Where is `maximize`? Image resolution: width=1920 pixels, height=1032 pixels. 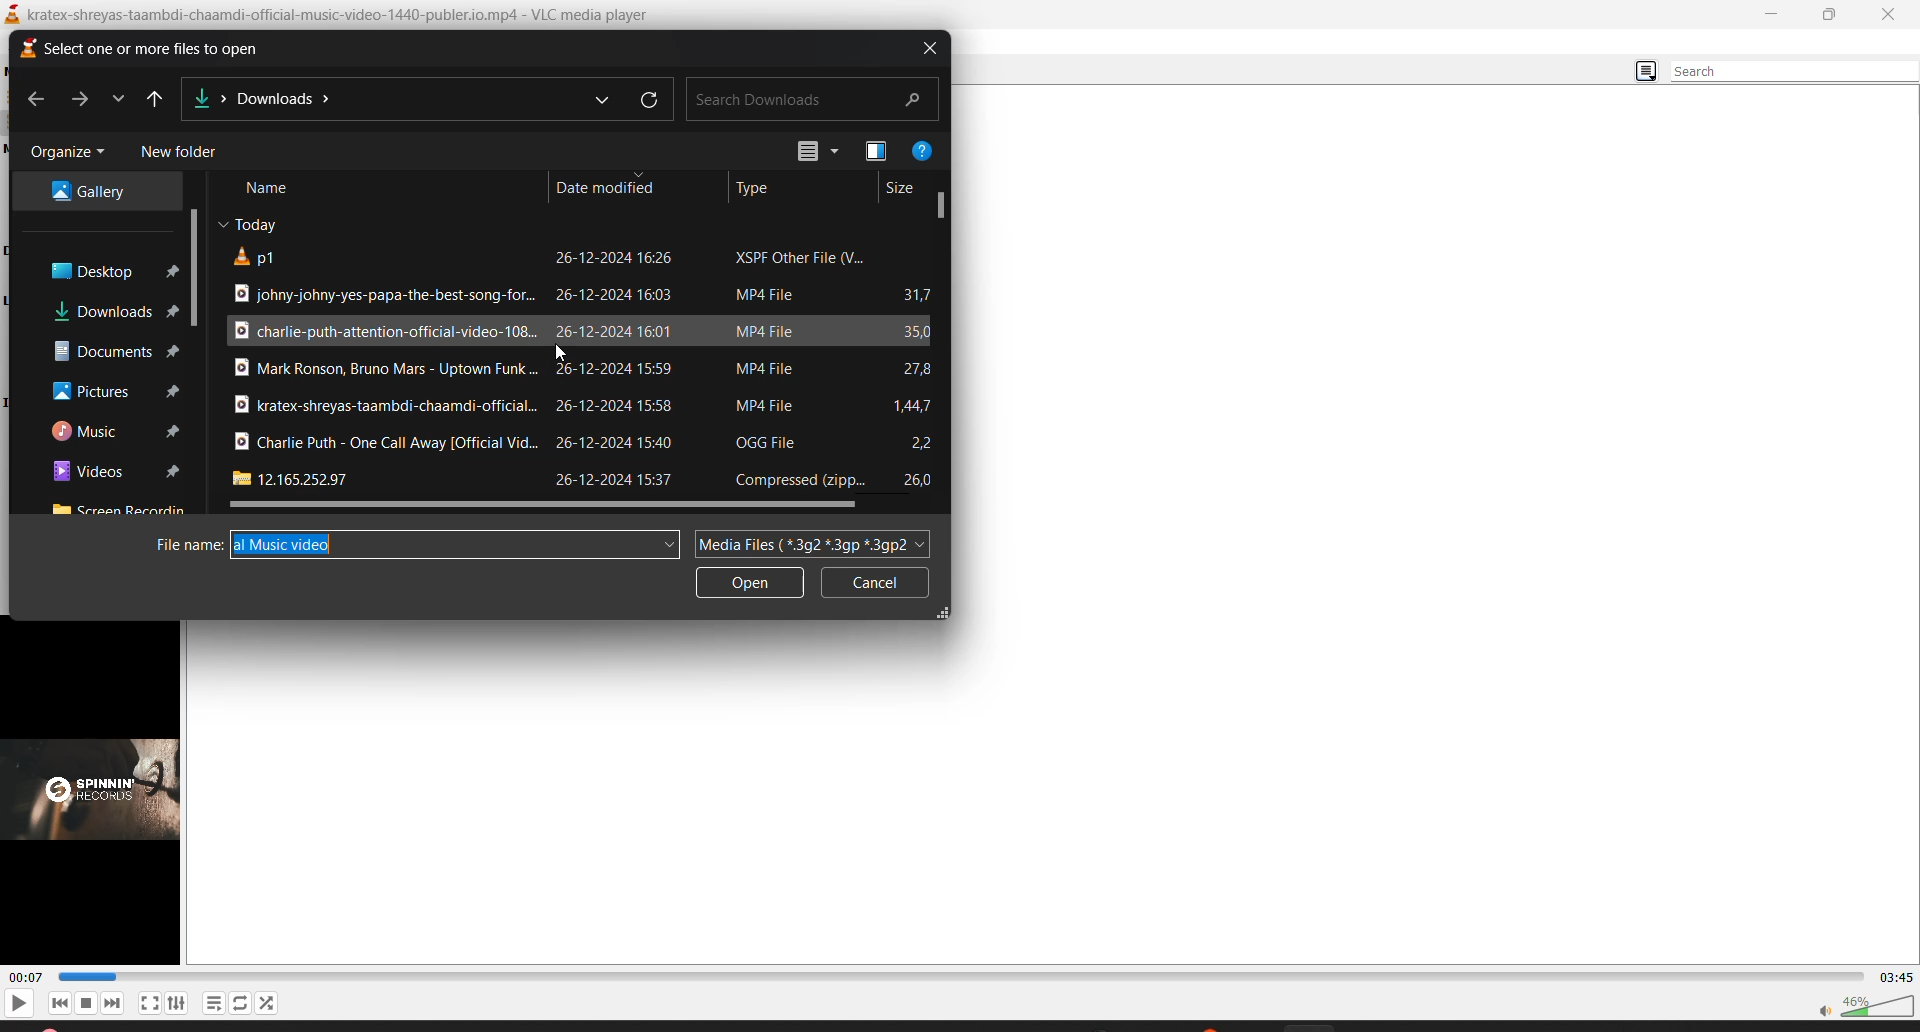
maximize is located at coordinates (1836, 16).